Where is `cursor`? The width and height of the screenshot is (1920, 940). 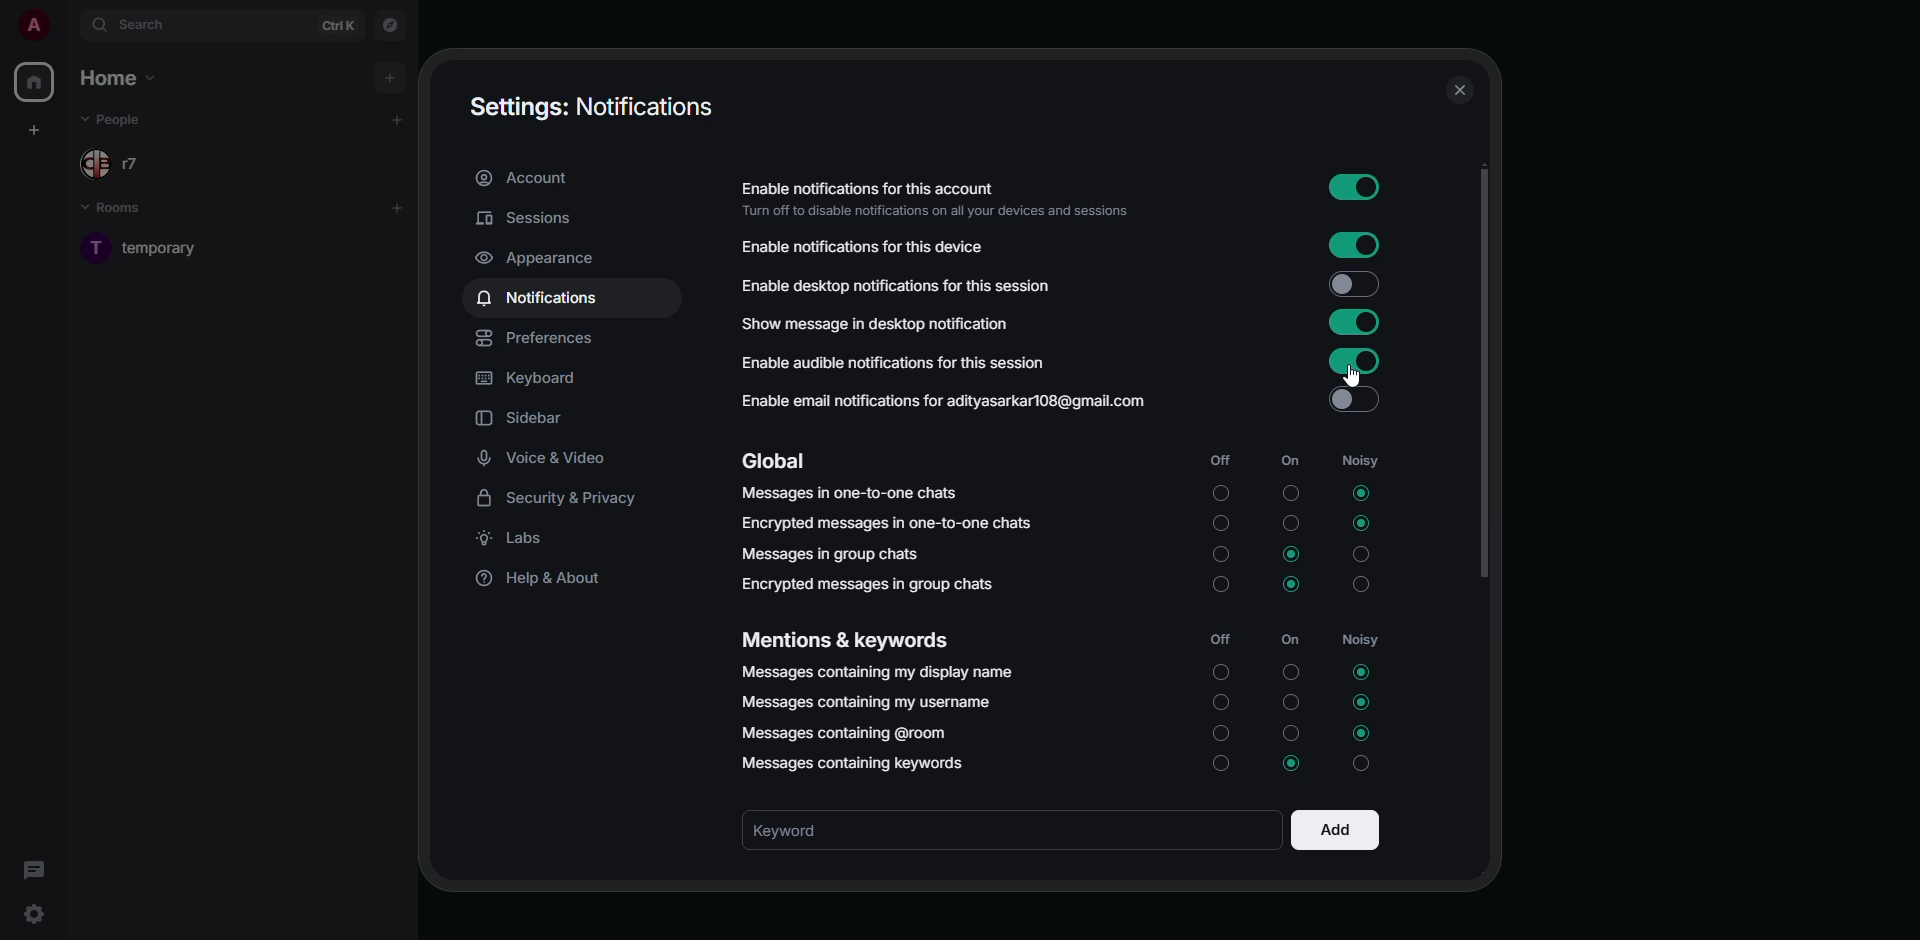
cursor is located at coordinates (1354, 377).